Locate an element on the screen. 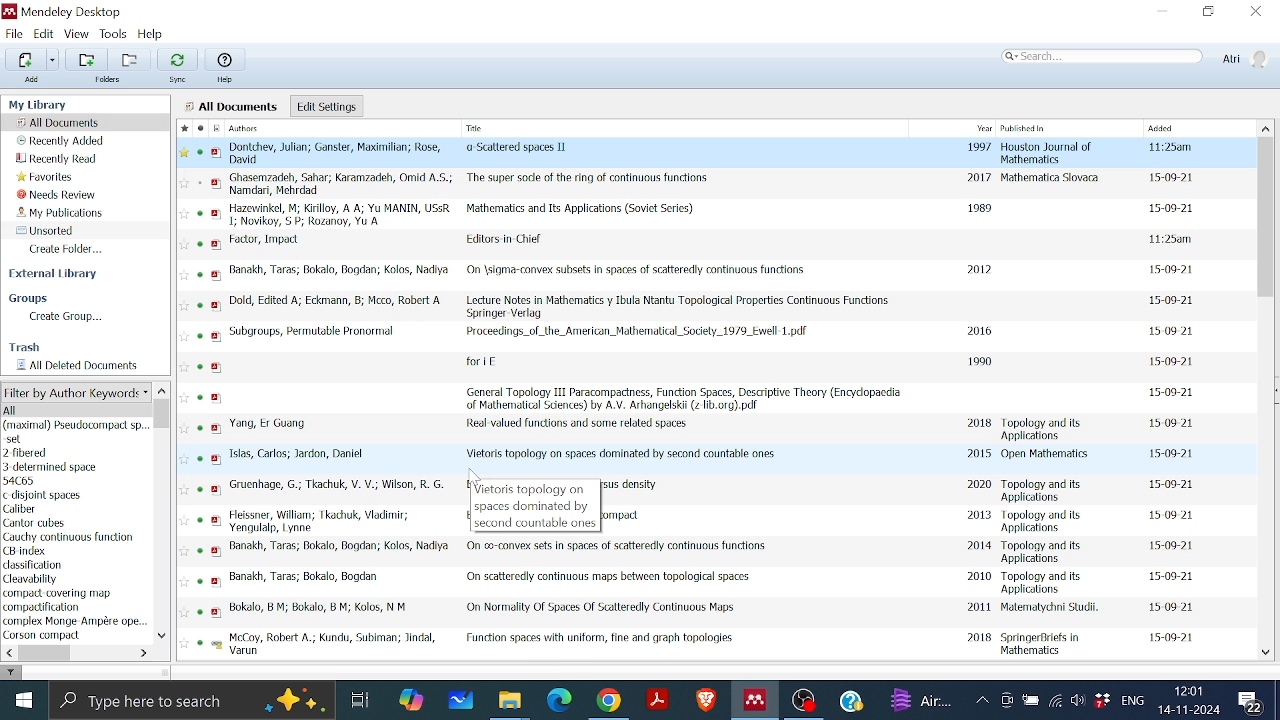 This screenshot has height=720, width=1280. date is located at coordinates (1170, 240).